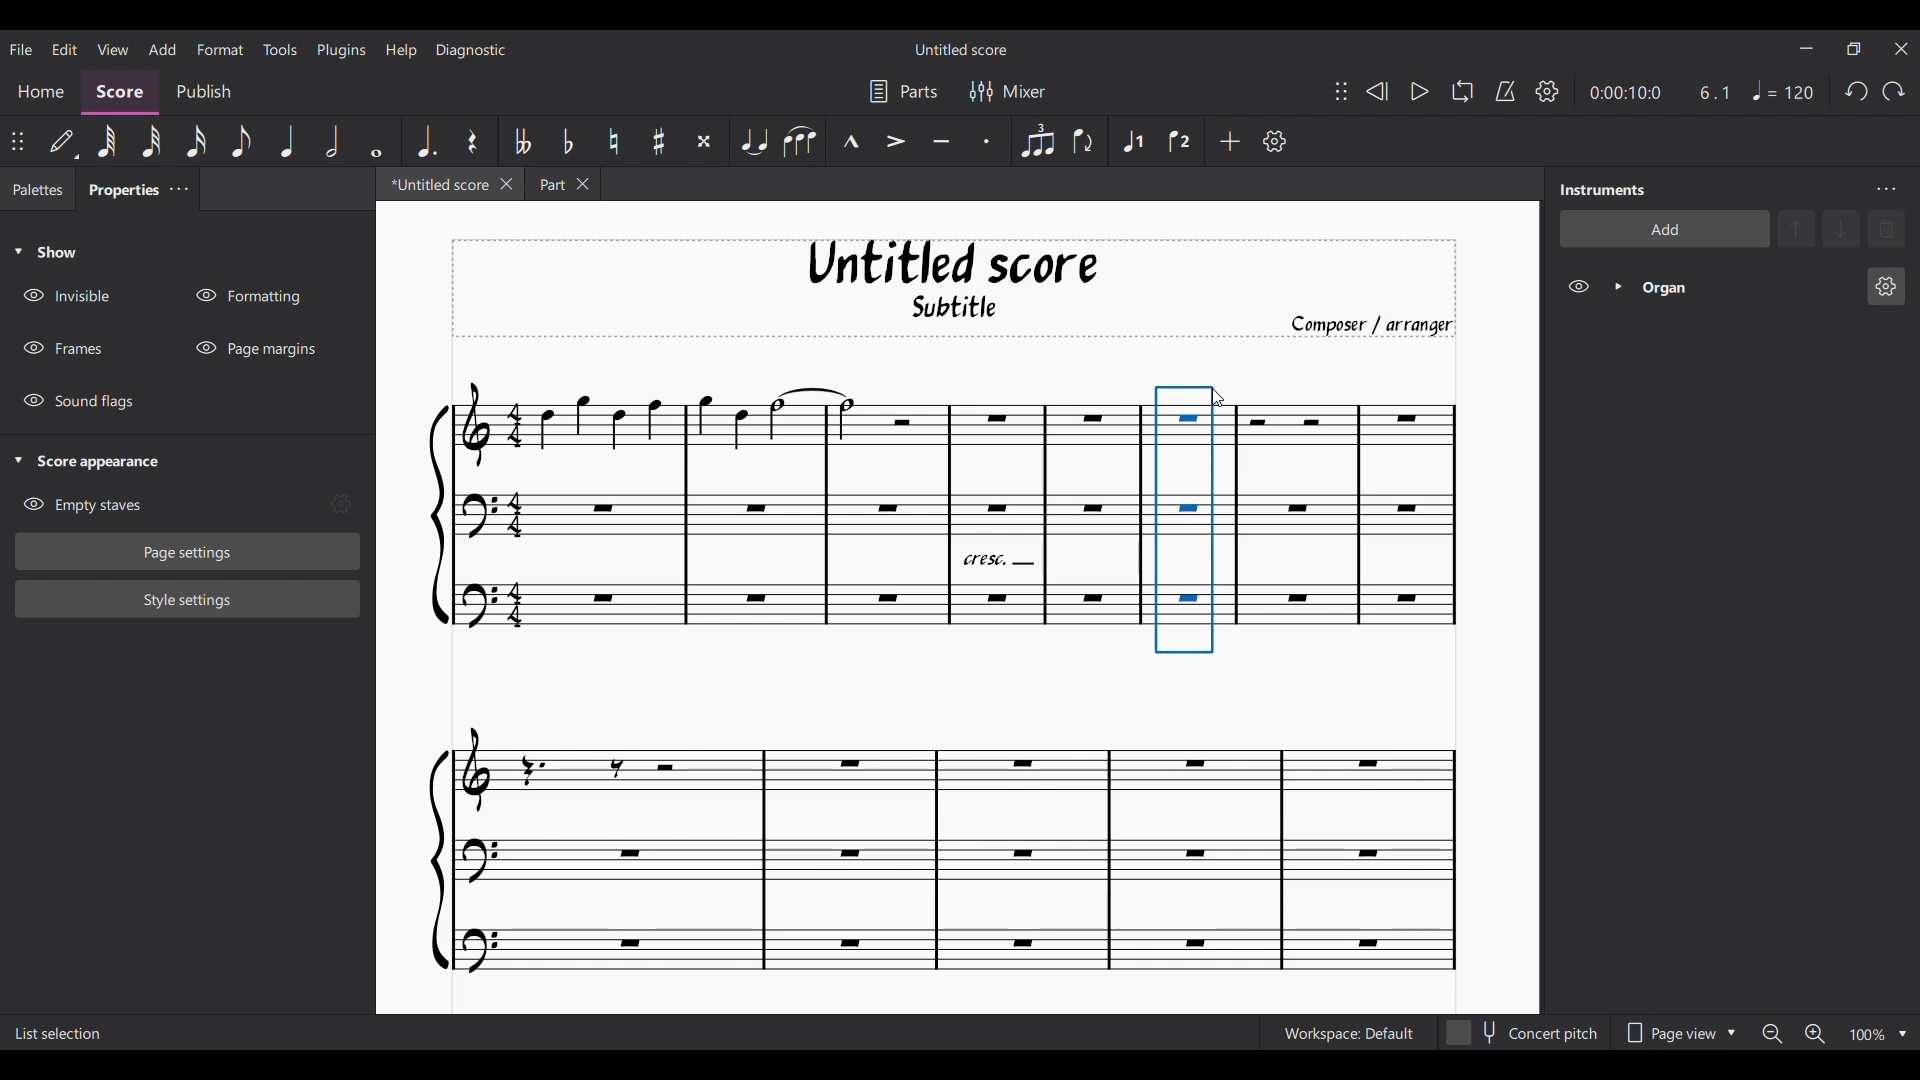 The height and width of the screenshot is (1080, 1920). I want to click on Zoom out, so click(1772, 1033).